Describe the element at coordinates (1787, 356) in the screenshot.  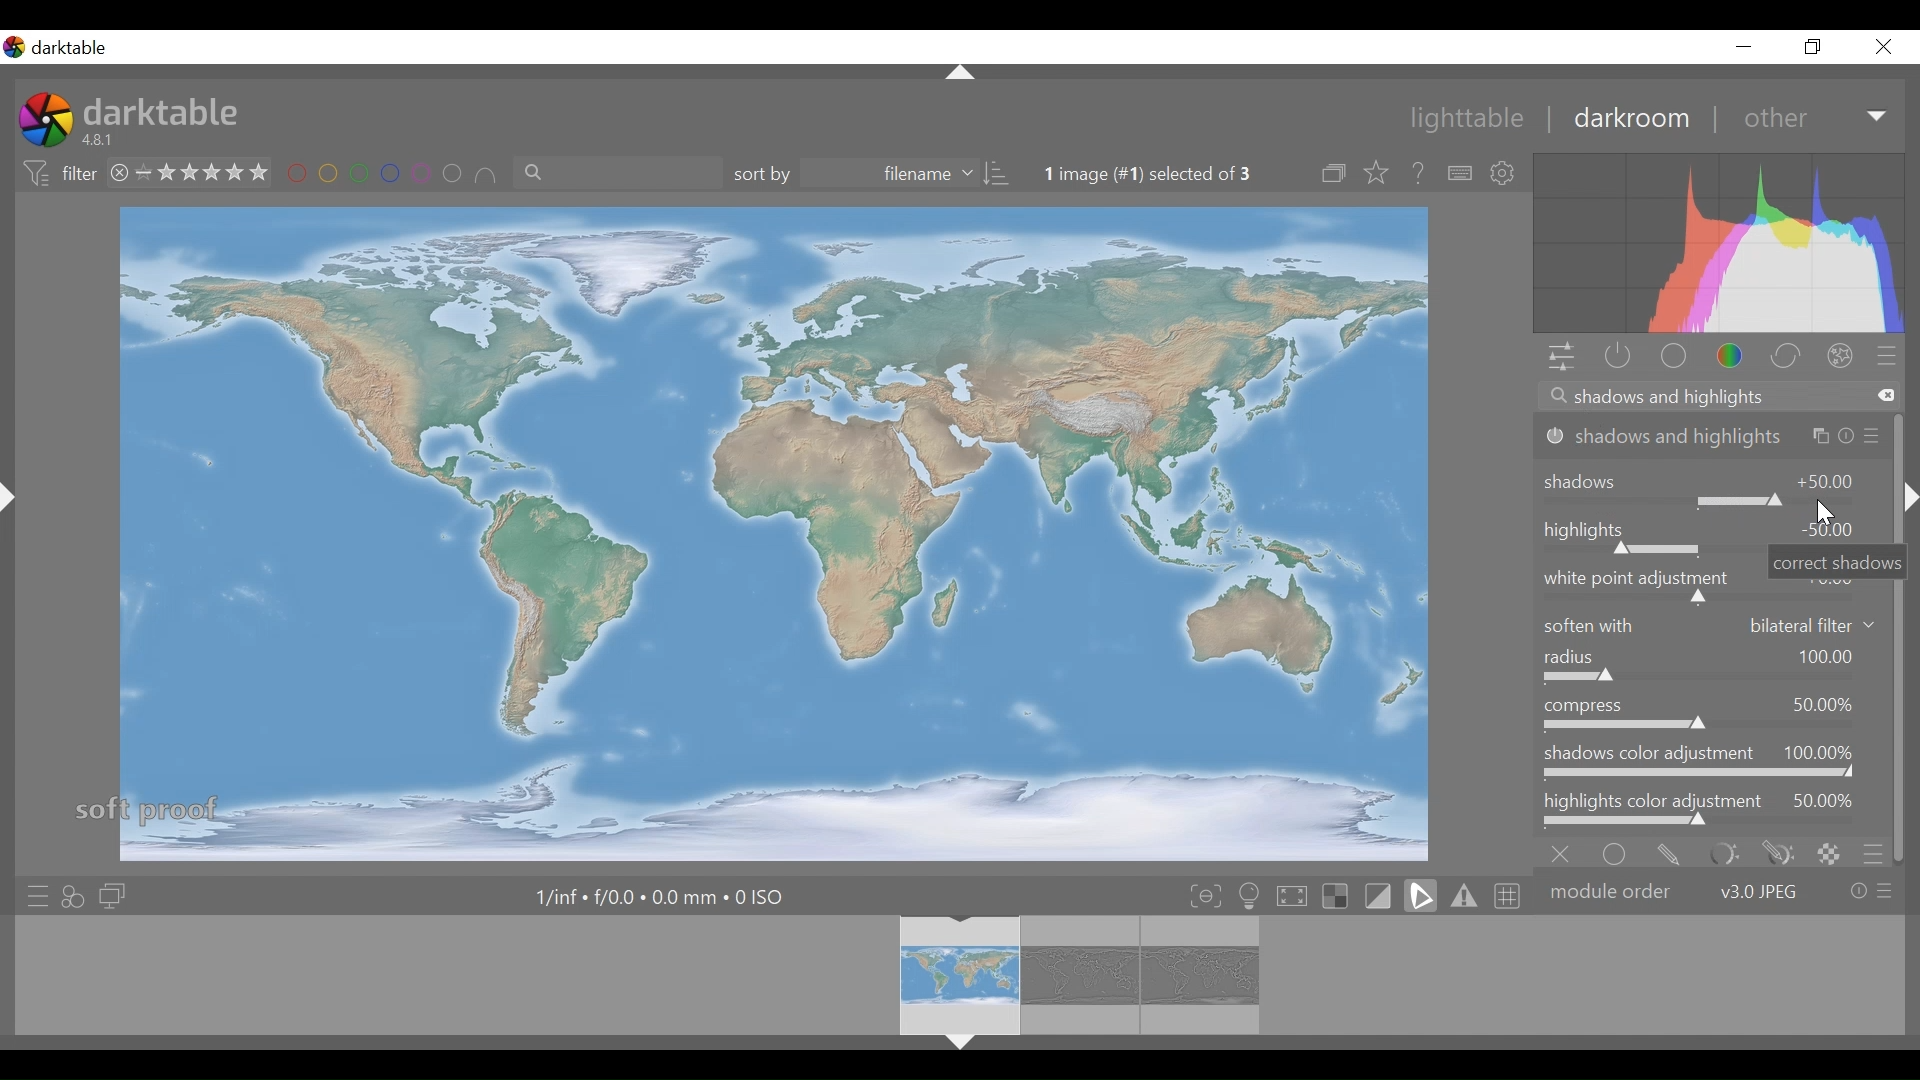
I see `correct` at that location.